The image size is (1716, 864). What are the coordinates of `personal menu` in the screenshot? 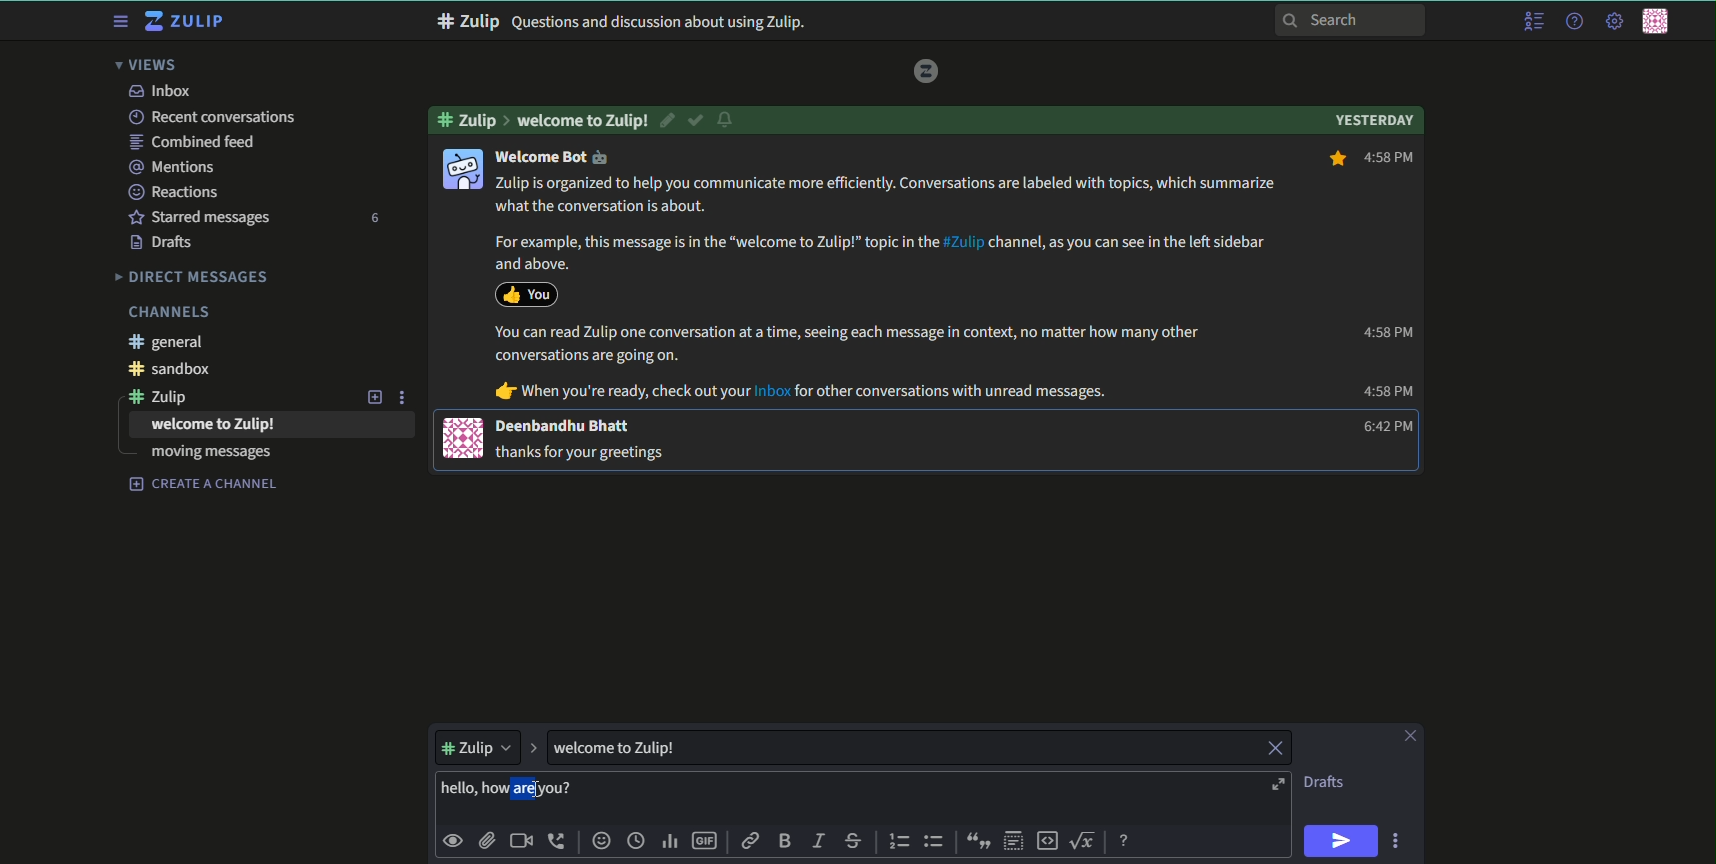 It's located at (1659, 23).